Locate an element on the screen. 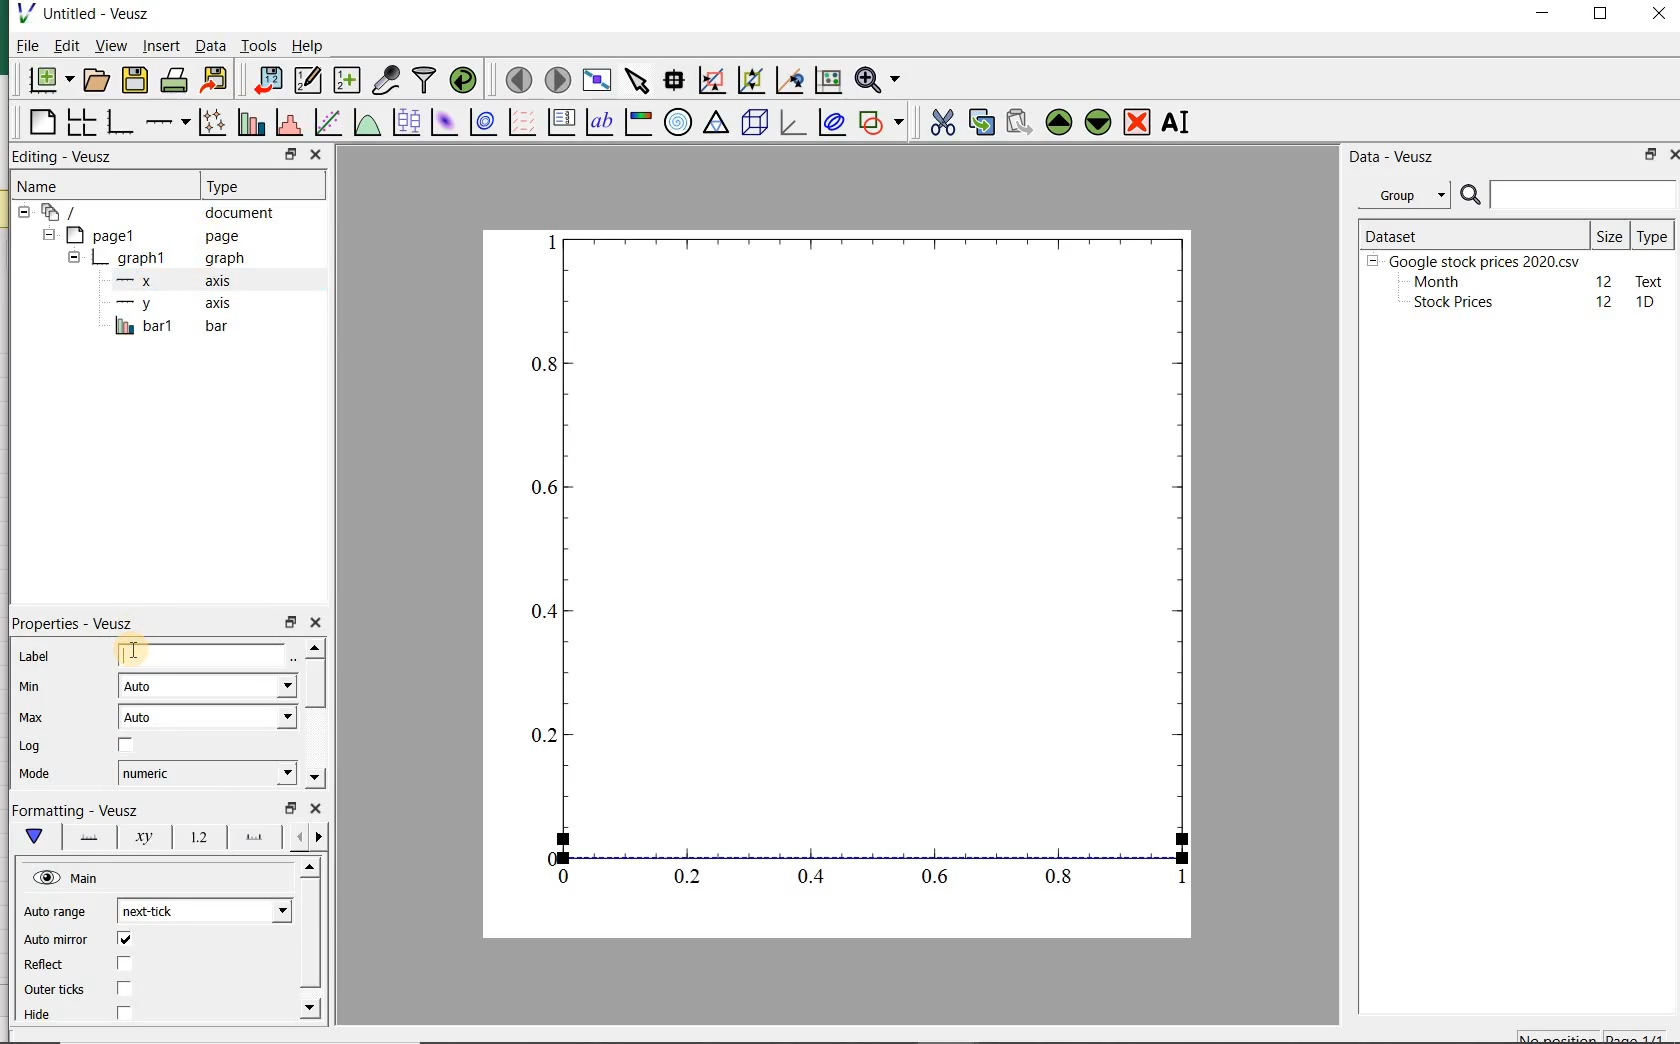 The height and width of the screenshot is (1044, 1680). move to the previous page is located at coordinates (516, 78).